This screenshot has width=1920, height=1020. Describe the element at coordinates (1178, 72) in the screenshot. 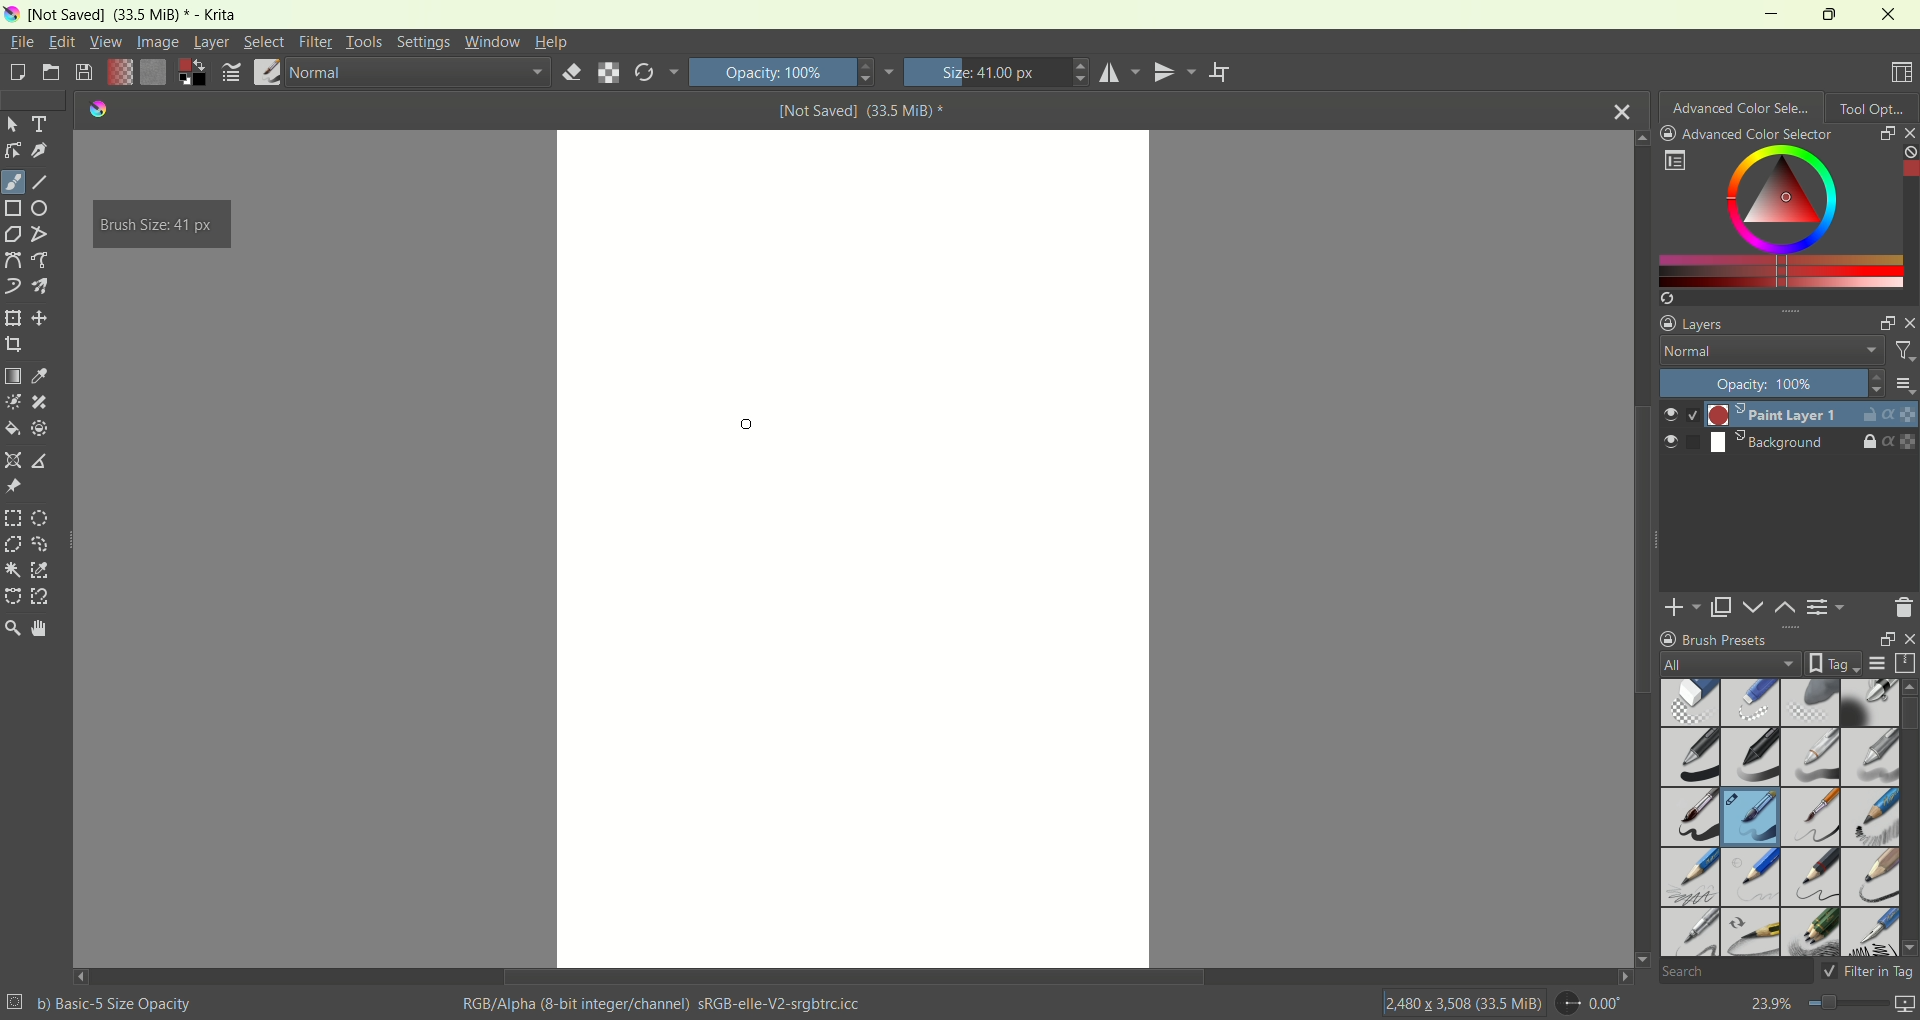

I see `vertical mirror tool` at that location.